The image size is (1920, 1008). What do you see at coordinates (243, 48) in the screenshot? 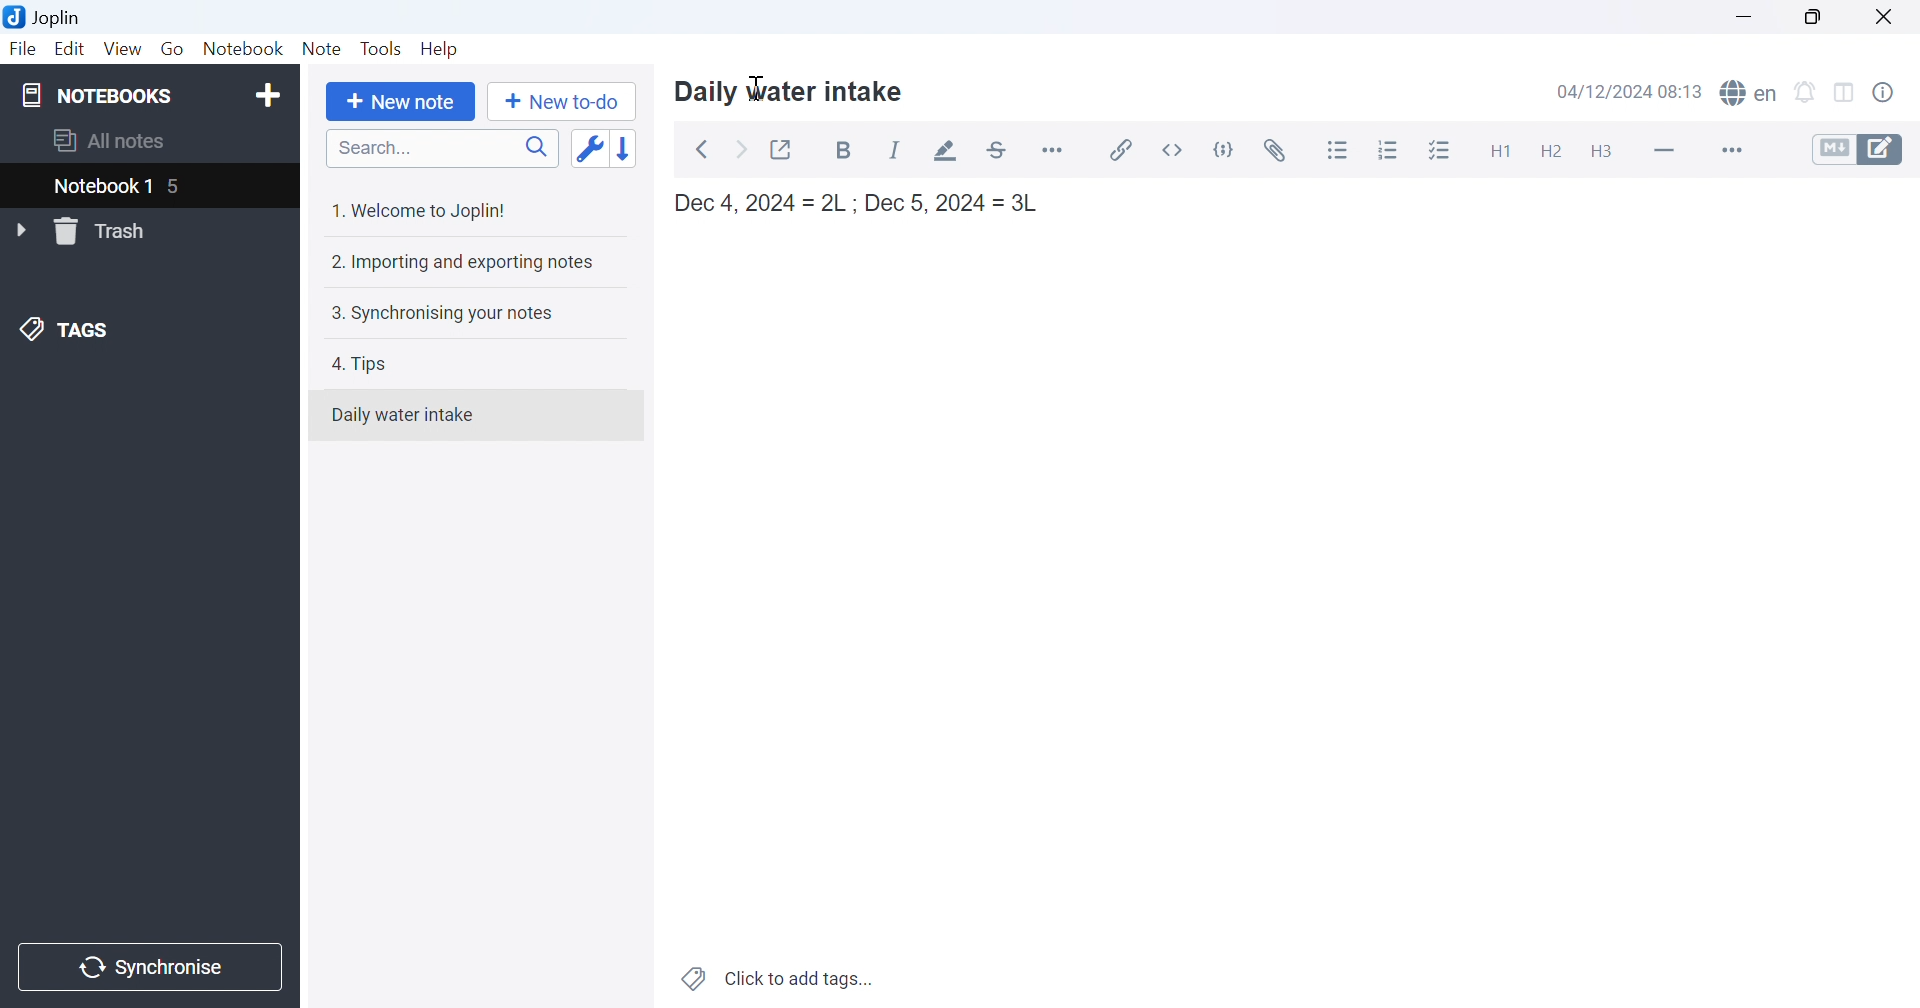
I see `Notebook` at bounding box center [243, 48].